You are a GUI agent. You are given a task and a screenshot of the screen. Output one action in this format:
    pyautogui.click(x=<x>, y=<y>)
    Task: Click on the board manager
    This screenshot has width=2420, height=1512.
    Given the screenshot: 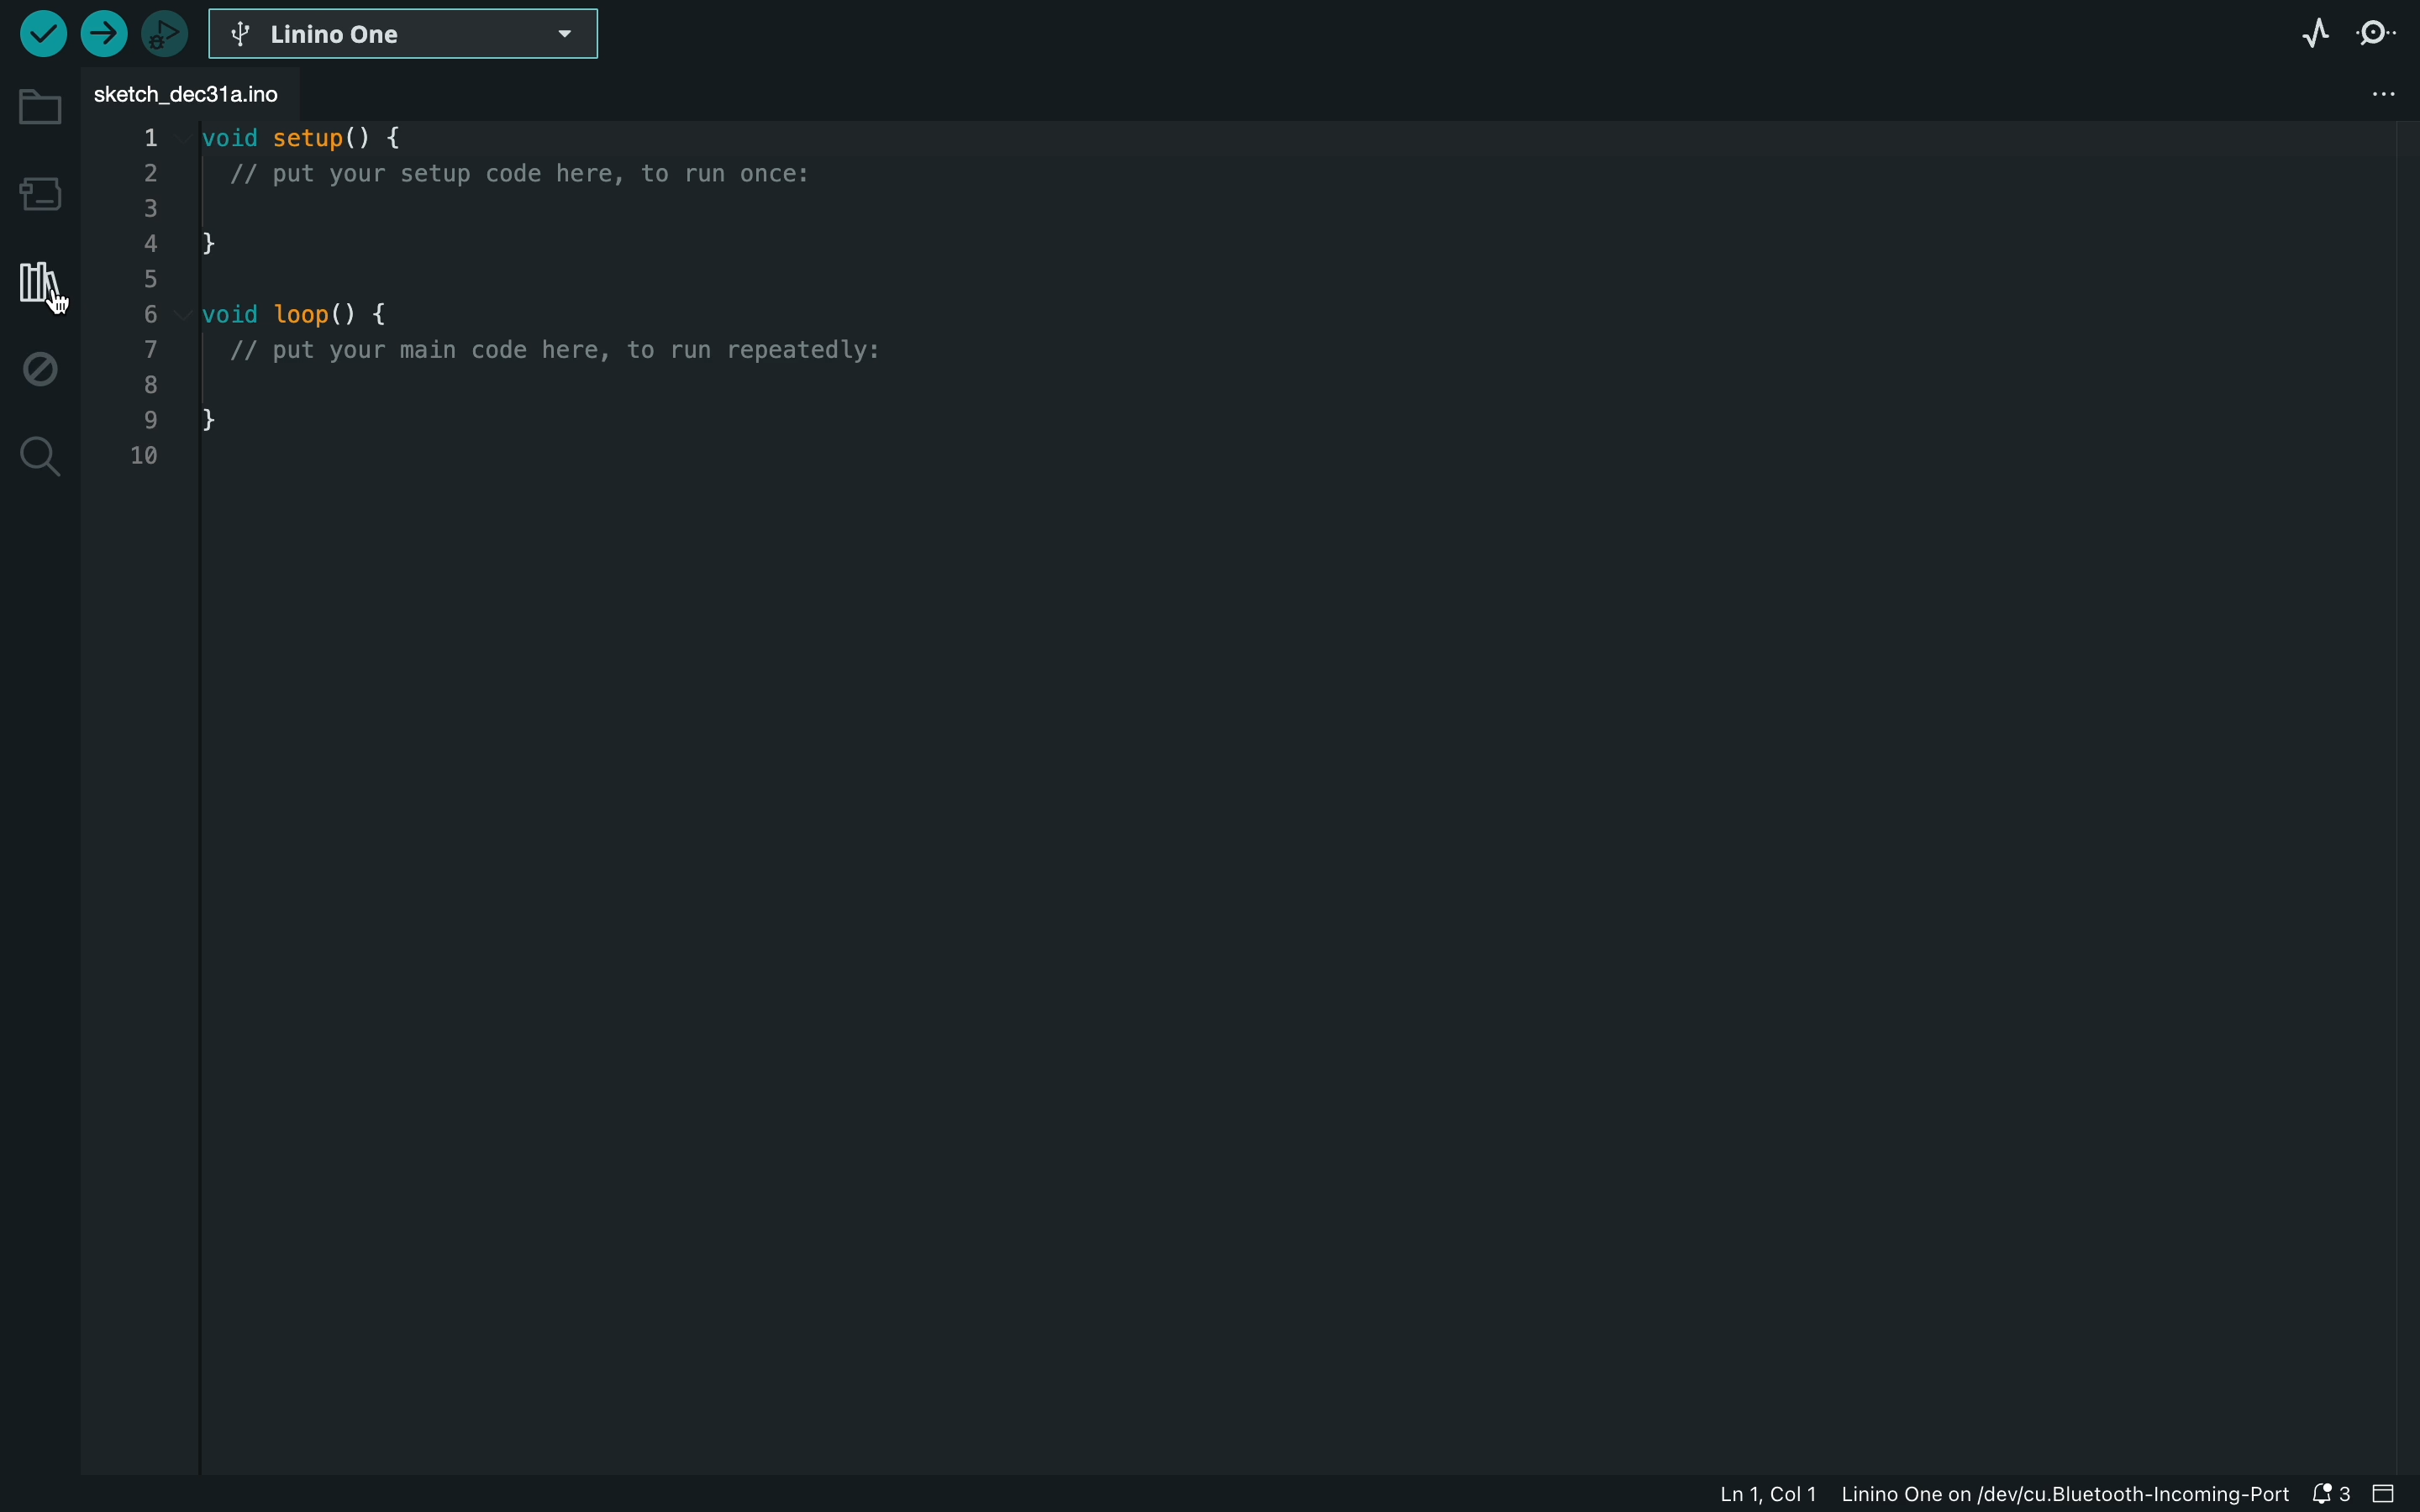 What is the action you would take?
    pyautogui.click(x=37, y=191)
    